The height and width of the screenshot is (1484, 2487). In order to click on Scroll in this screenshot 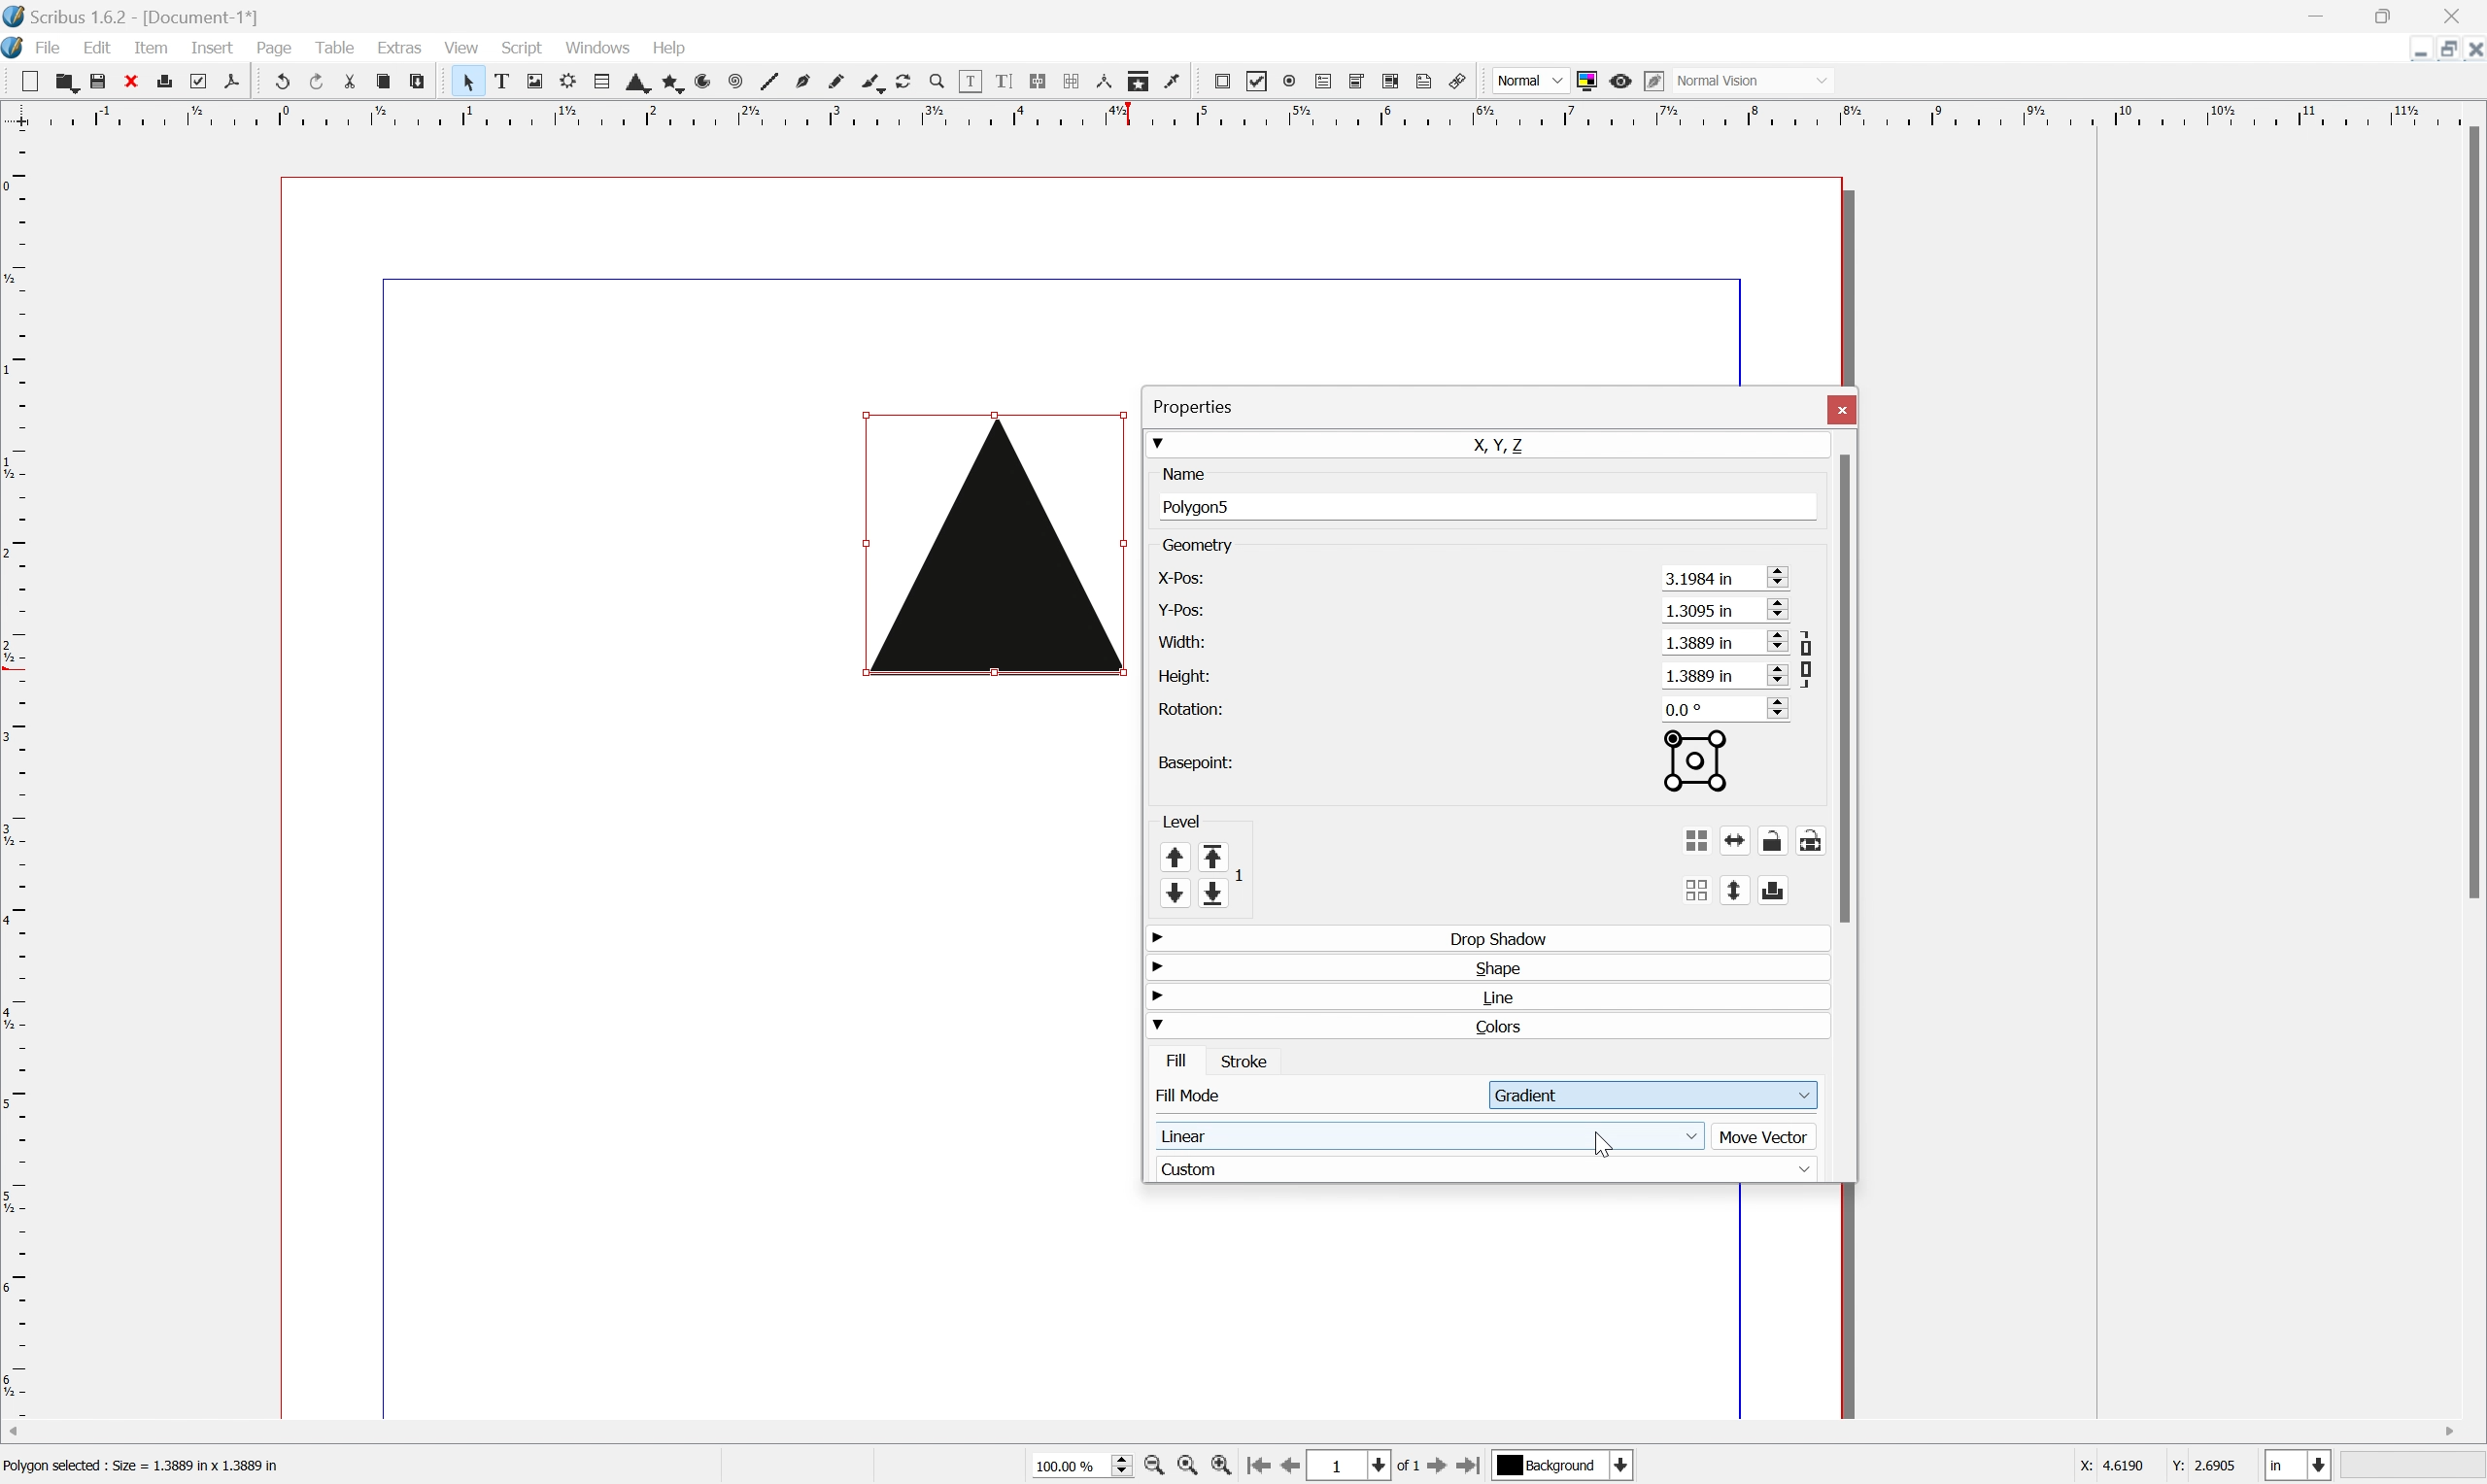, I will do `click(1799, 673)`.